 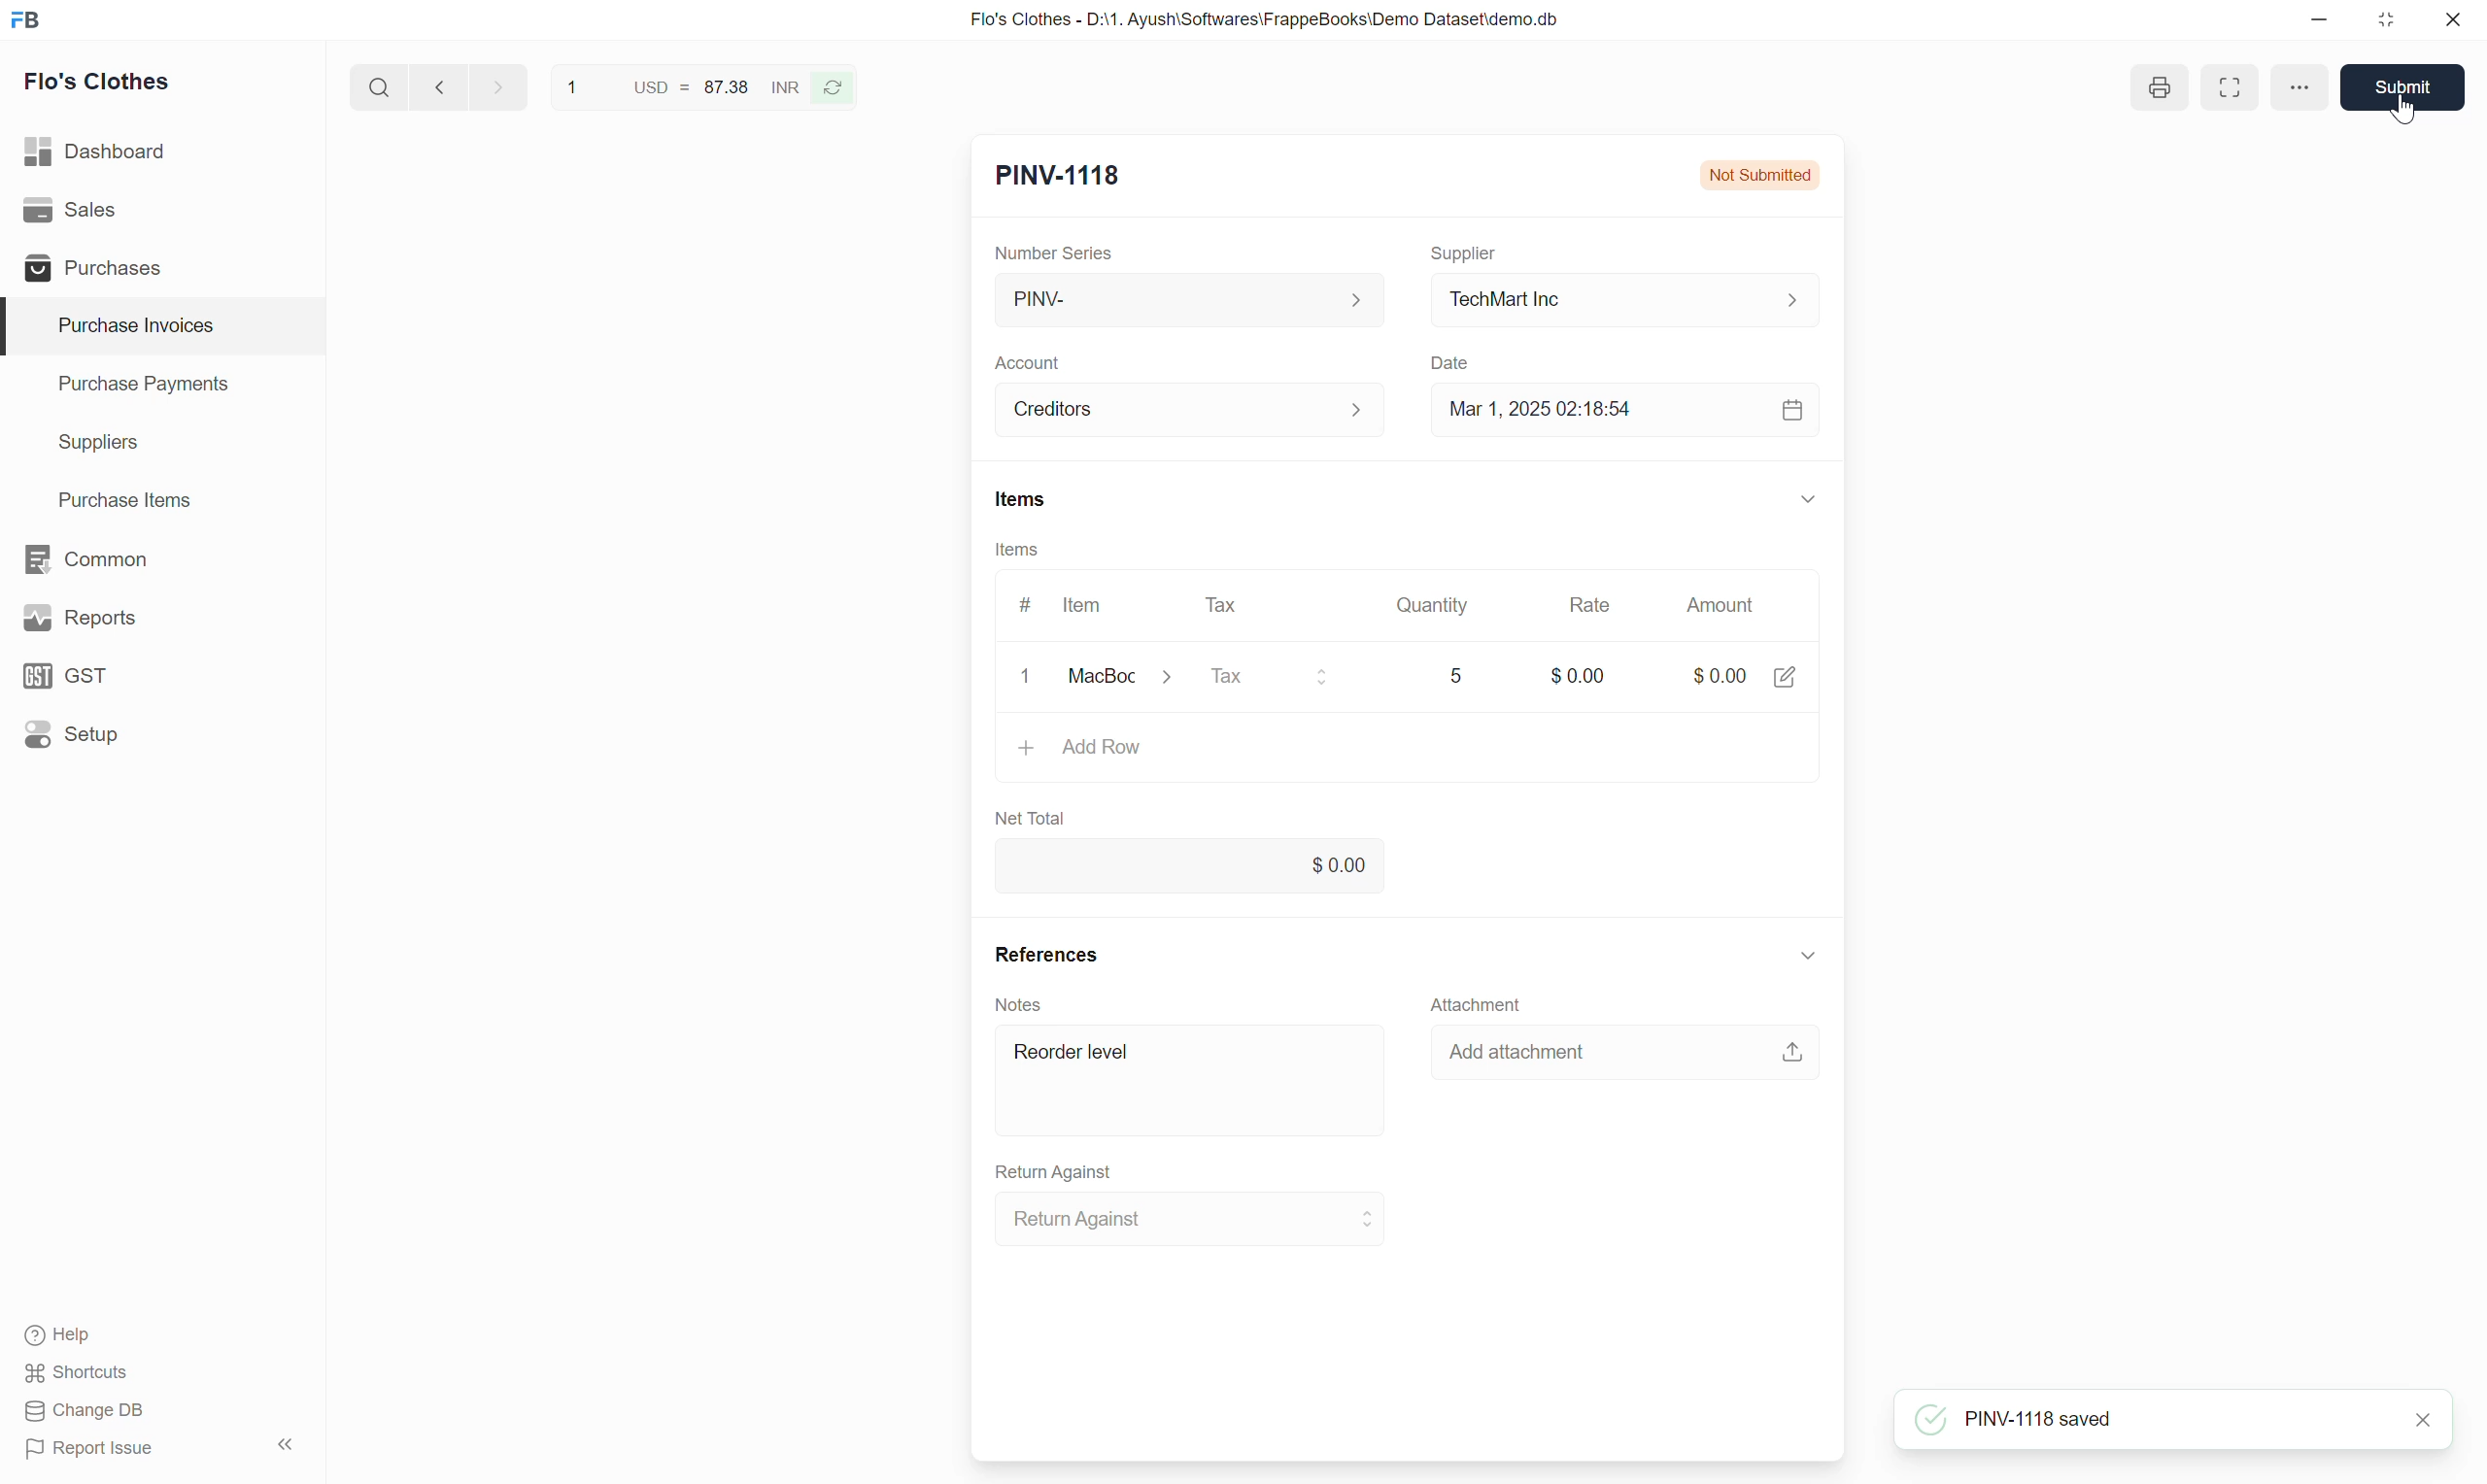 What do you see at coordinates (1476, 1003) in the screenshot?
I see `Attachment` at bounding box center [1476, 1003].